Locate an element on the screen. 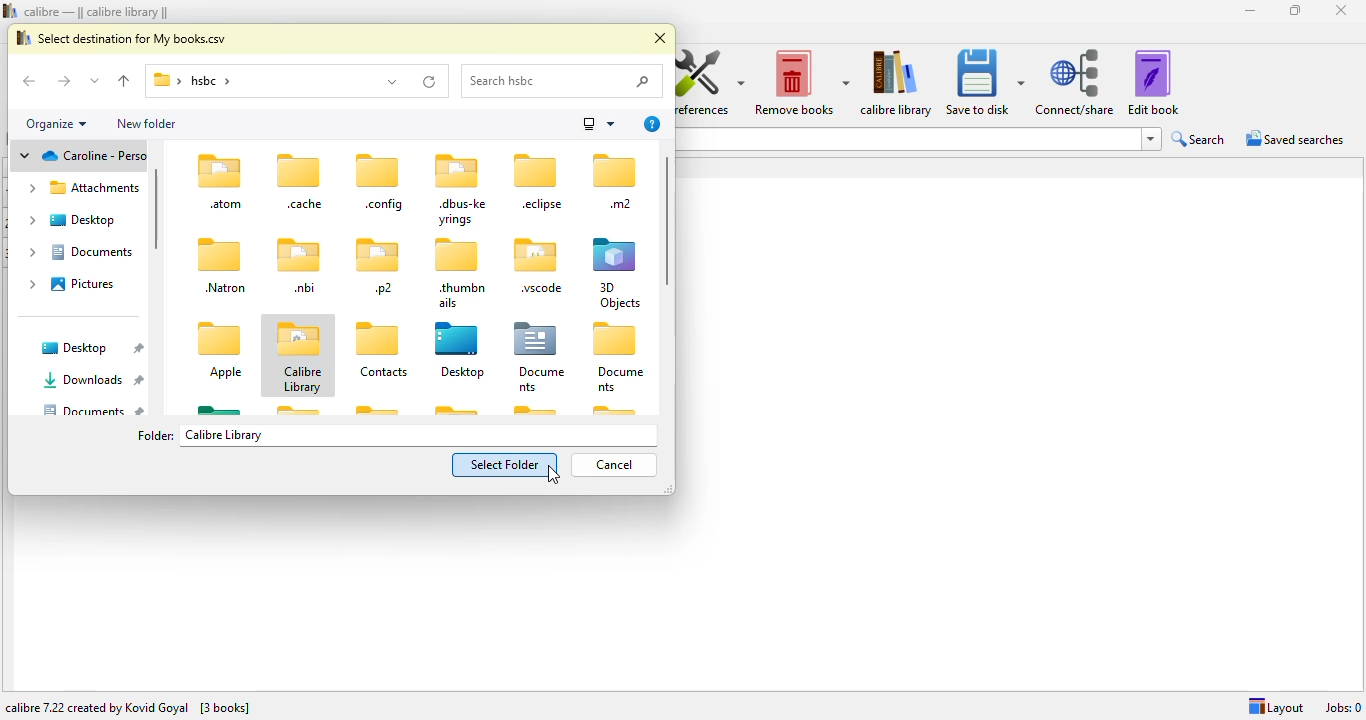 This screenshot has width=1366, height=720. calibre library is located at coordinates (897, 82).